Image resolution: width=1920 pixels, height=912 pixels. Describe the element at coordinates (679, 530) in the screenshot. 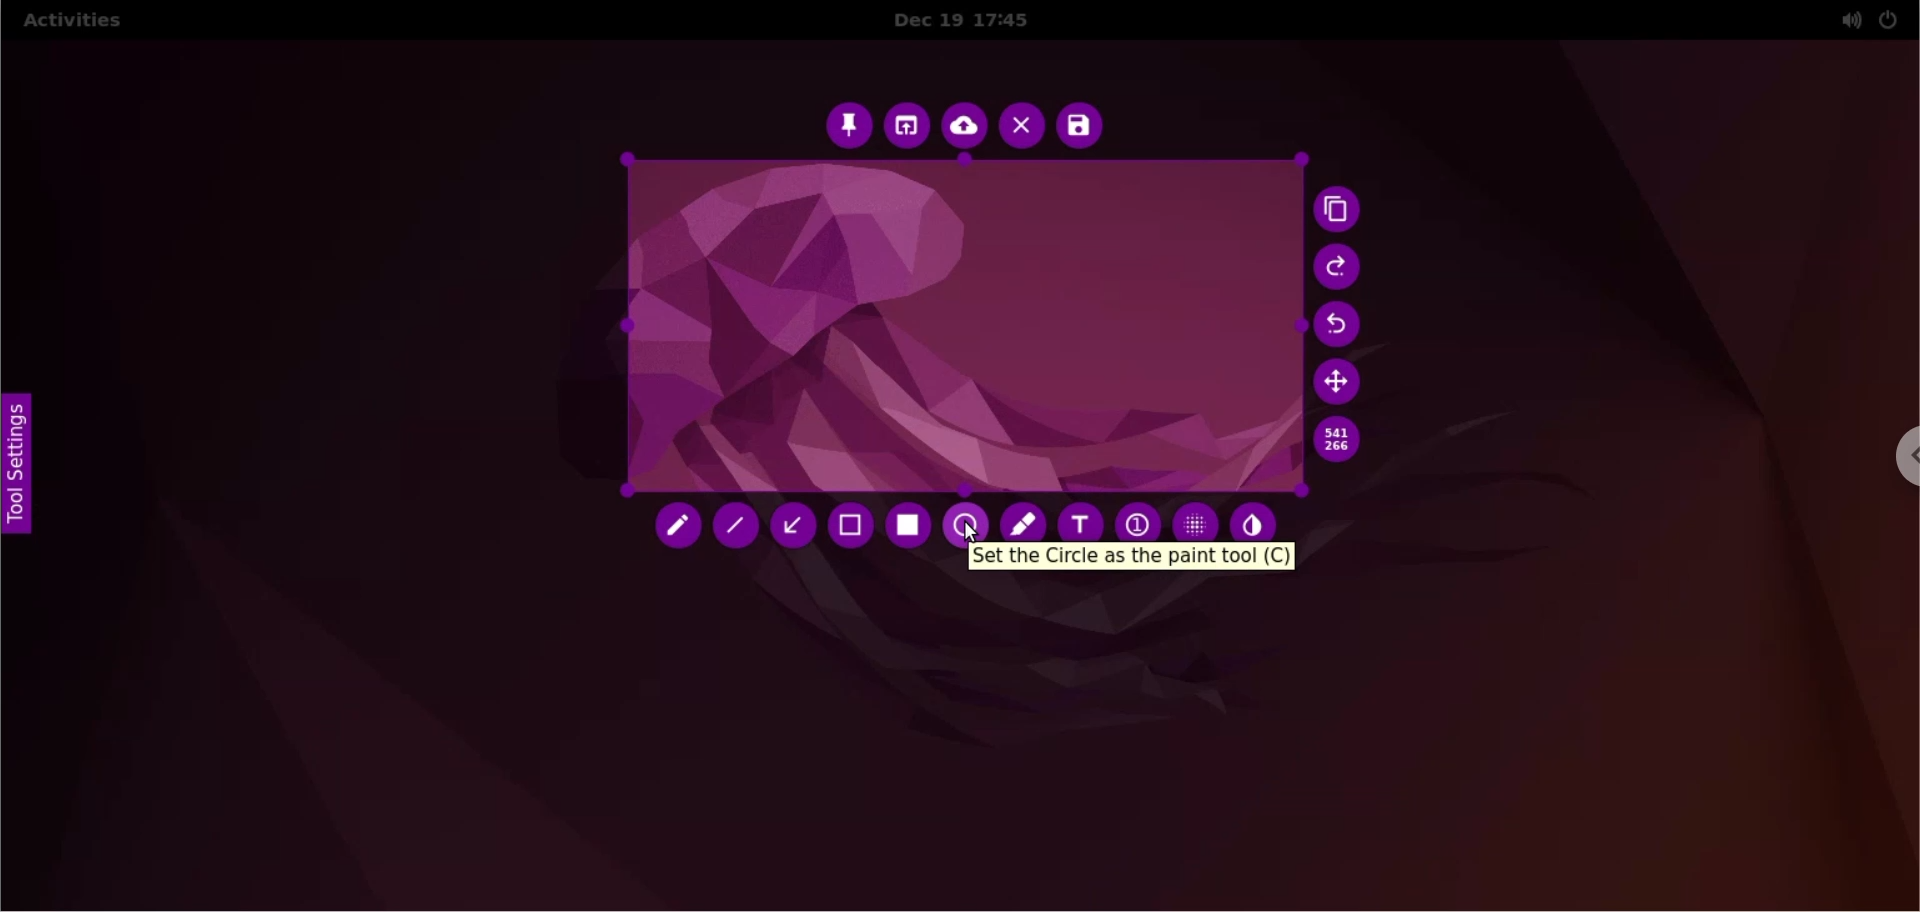

I see `pencil tool` at that location.